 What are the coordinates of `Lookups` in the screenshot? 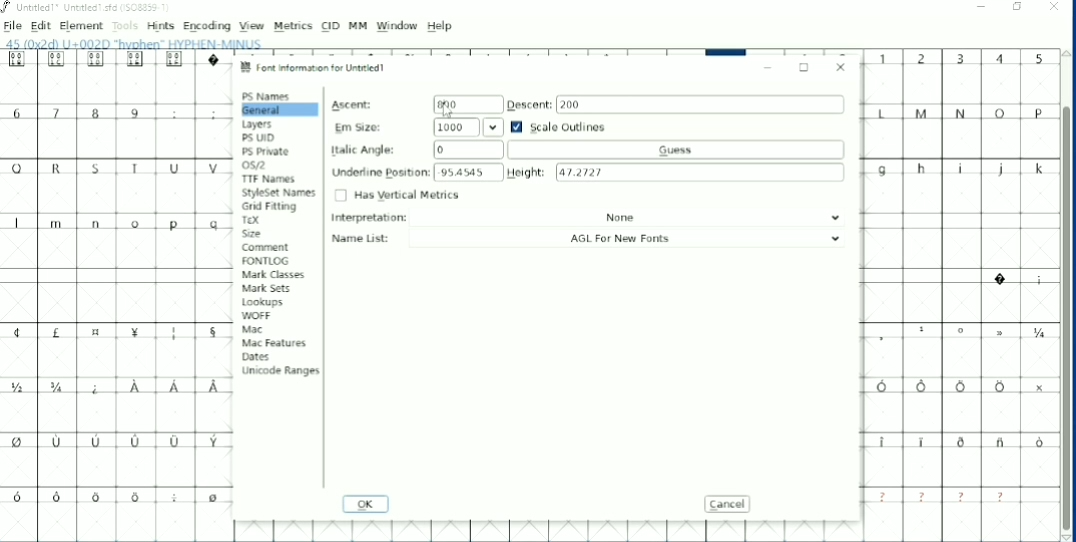 It's located at (262, 303).